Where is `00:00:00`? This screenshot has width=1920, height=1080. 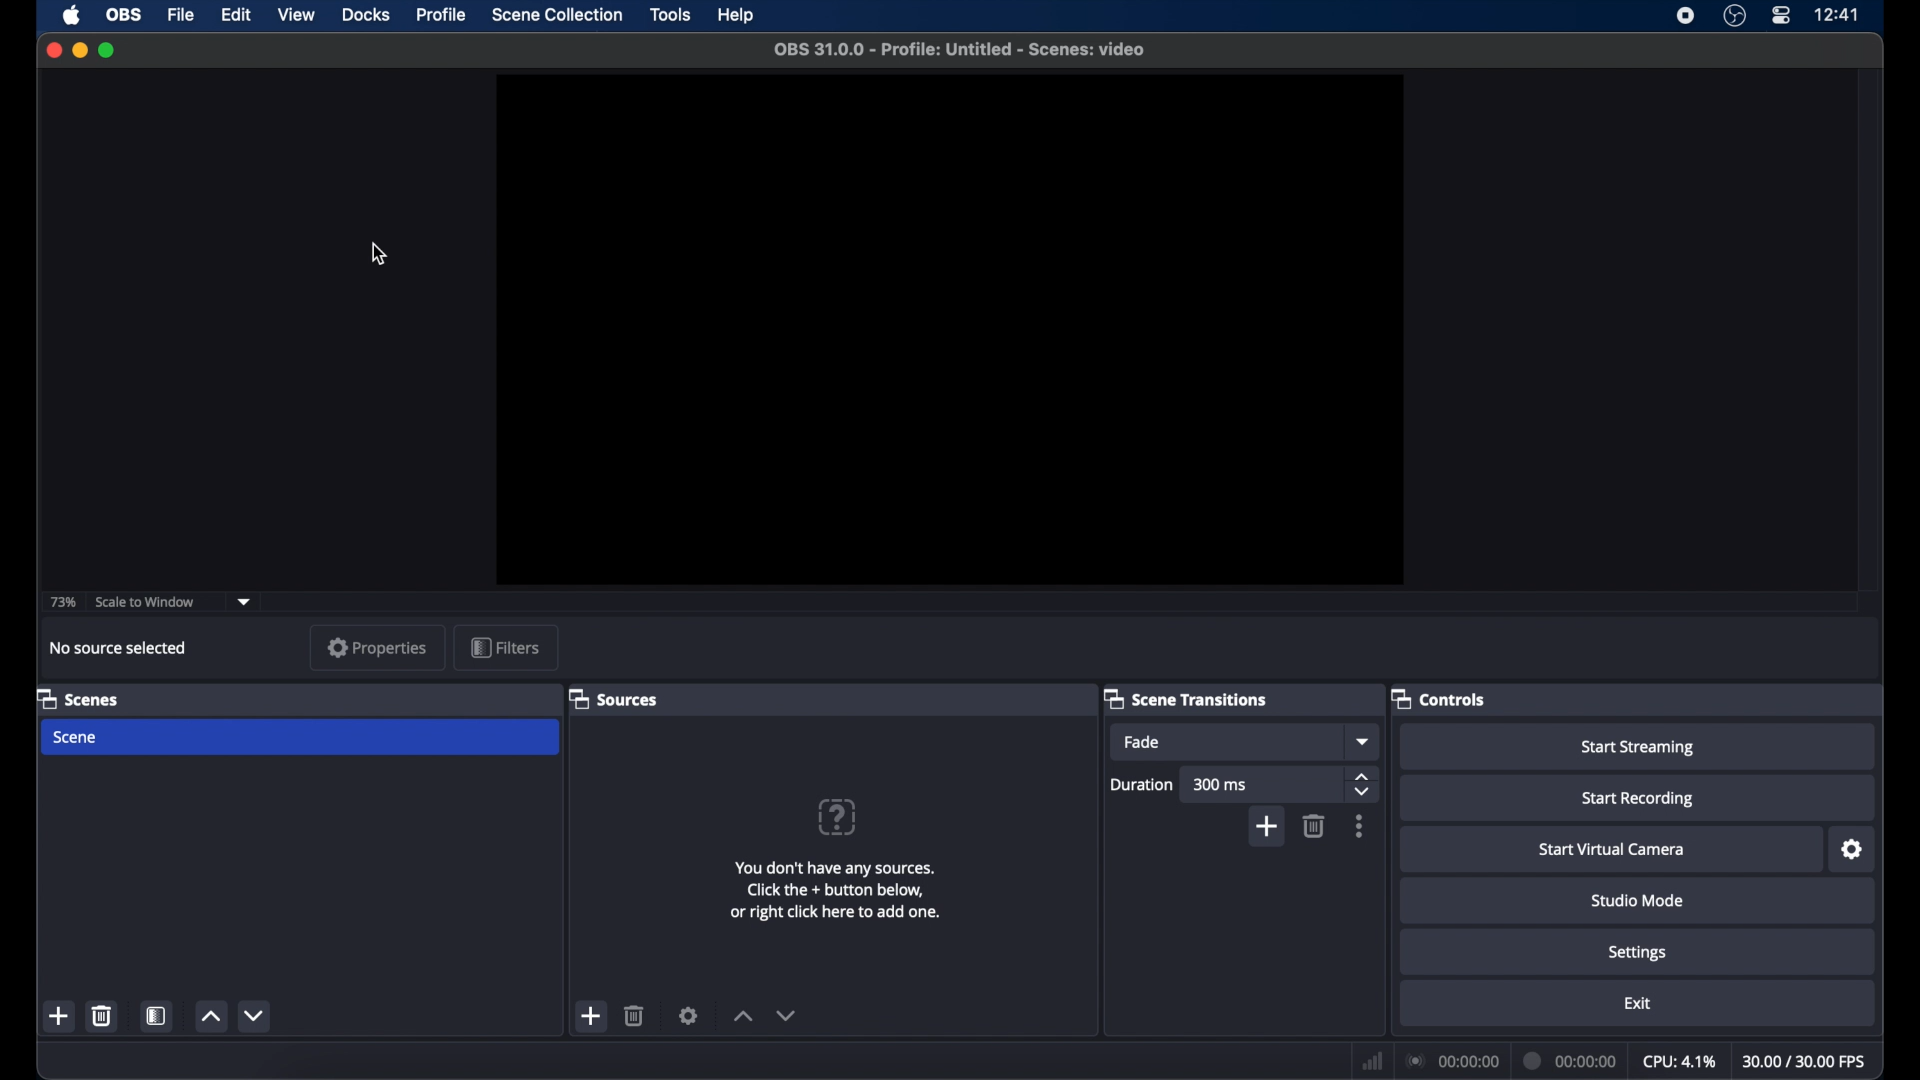 00:00:00 is located at coordinates (1567, 1060).